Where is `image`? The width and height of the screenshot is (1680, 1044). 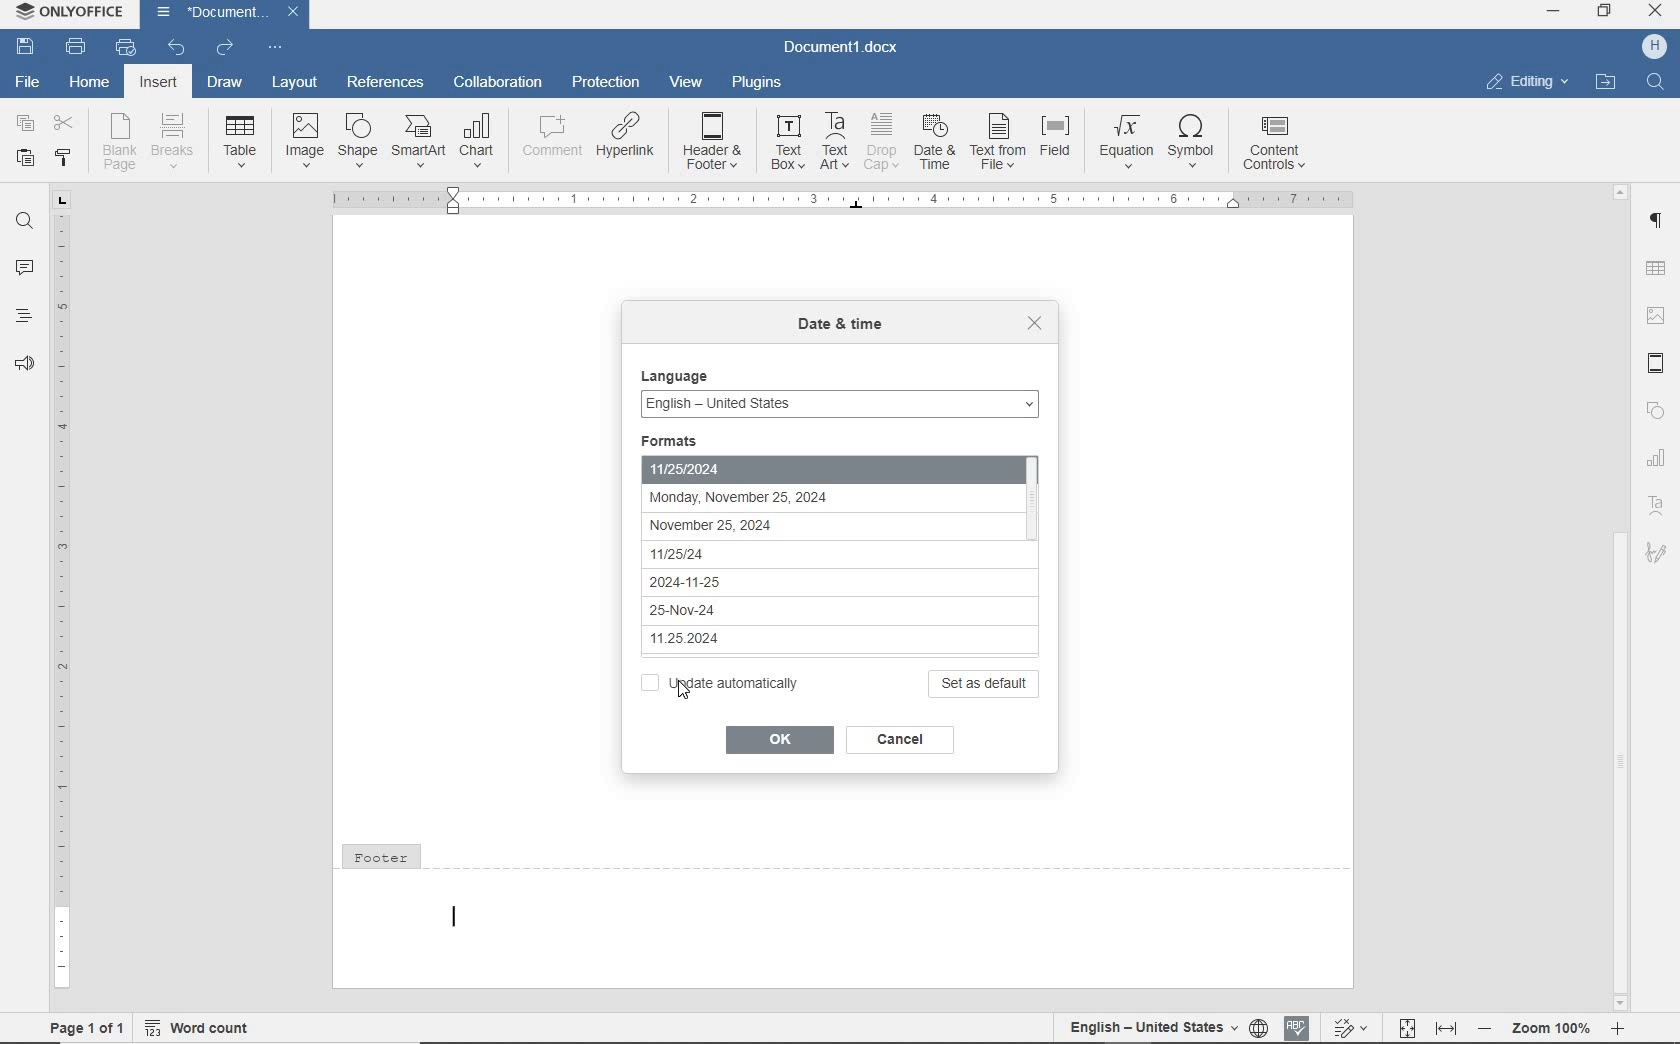
image is located at coordinates (305, 139).